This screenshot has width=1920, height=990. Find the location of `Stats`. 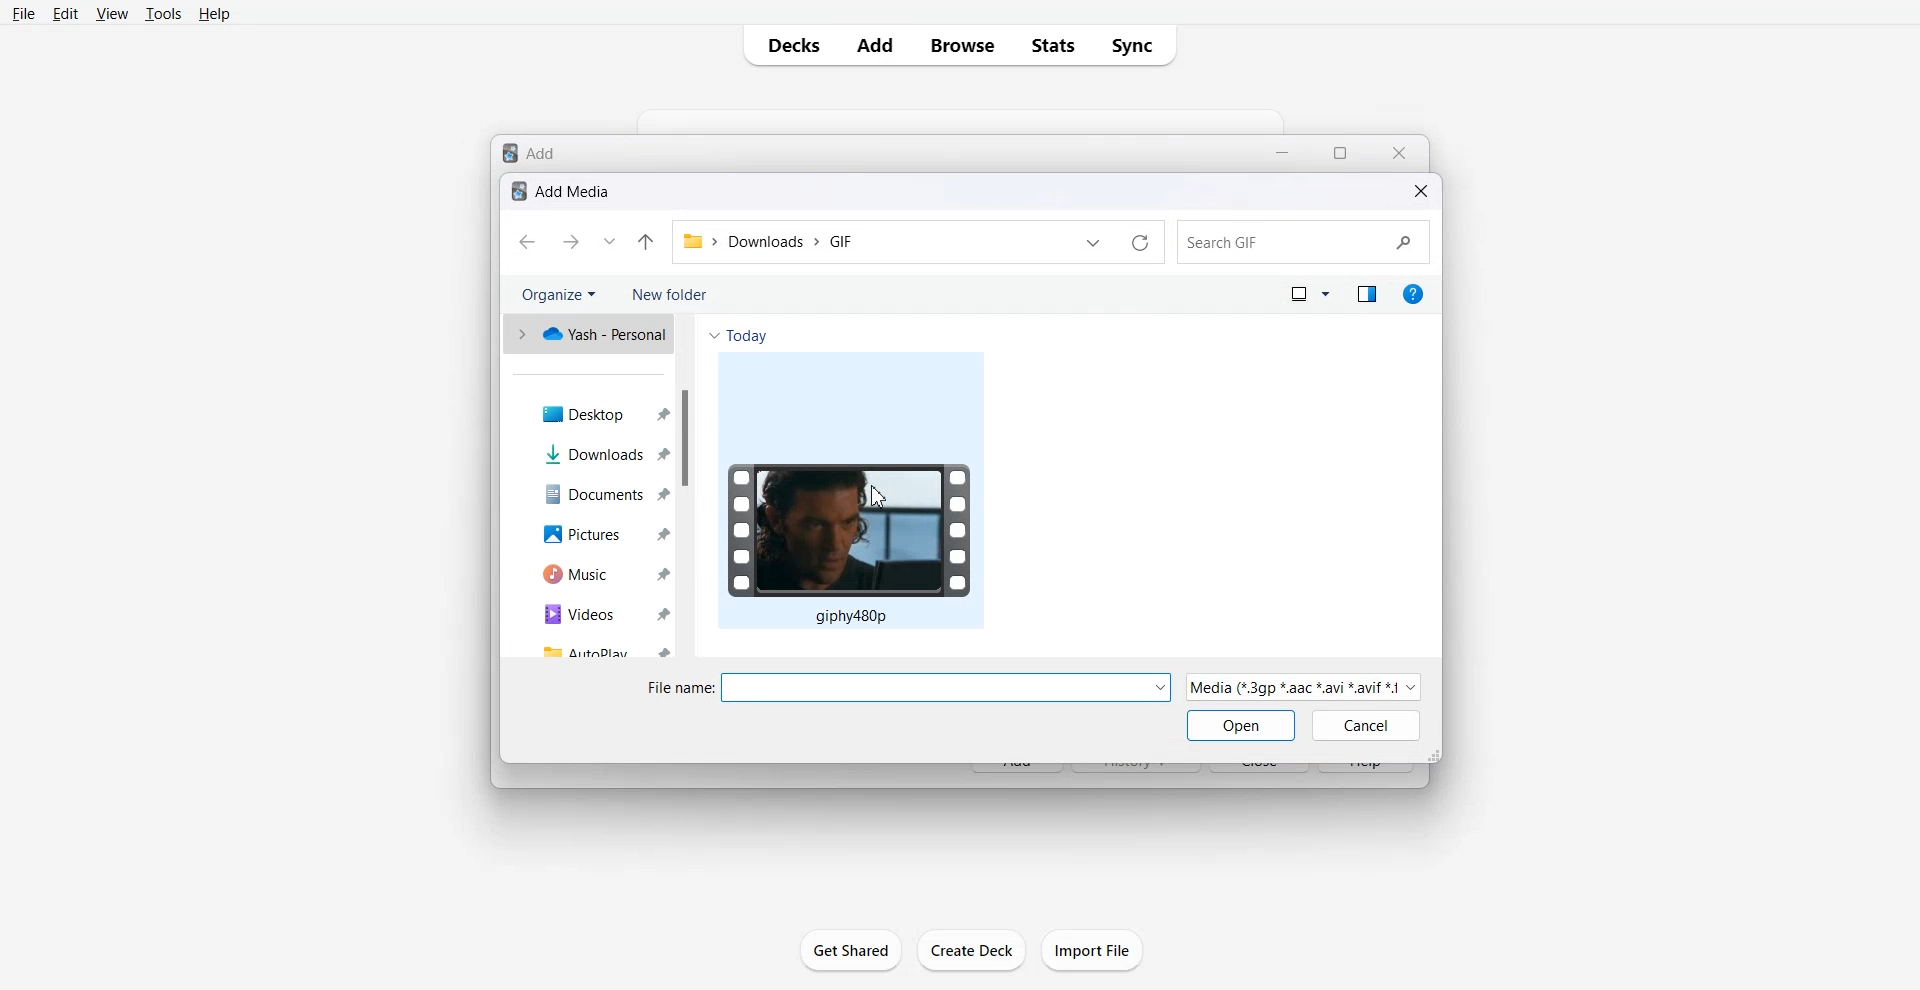

Stats is located at coordinates (1054, 45).